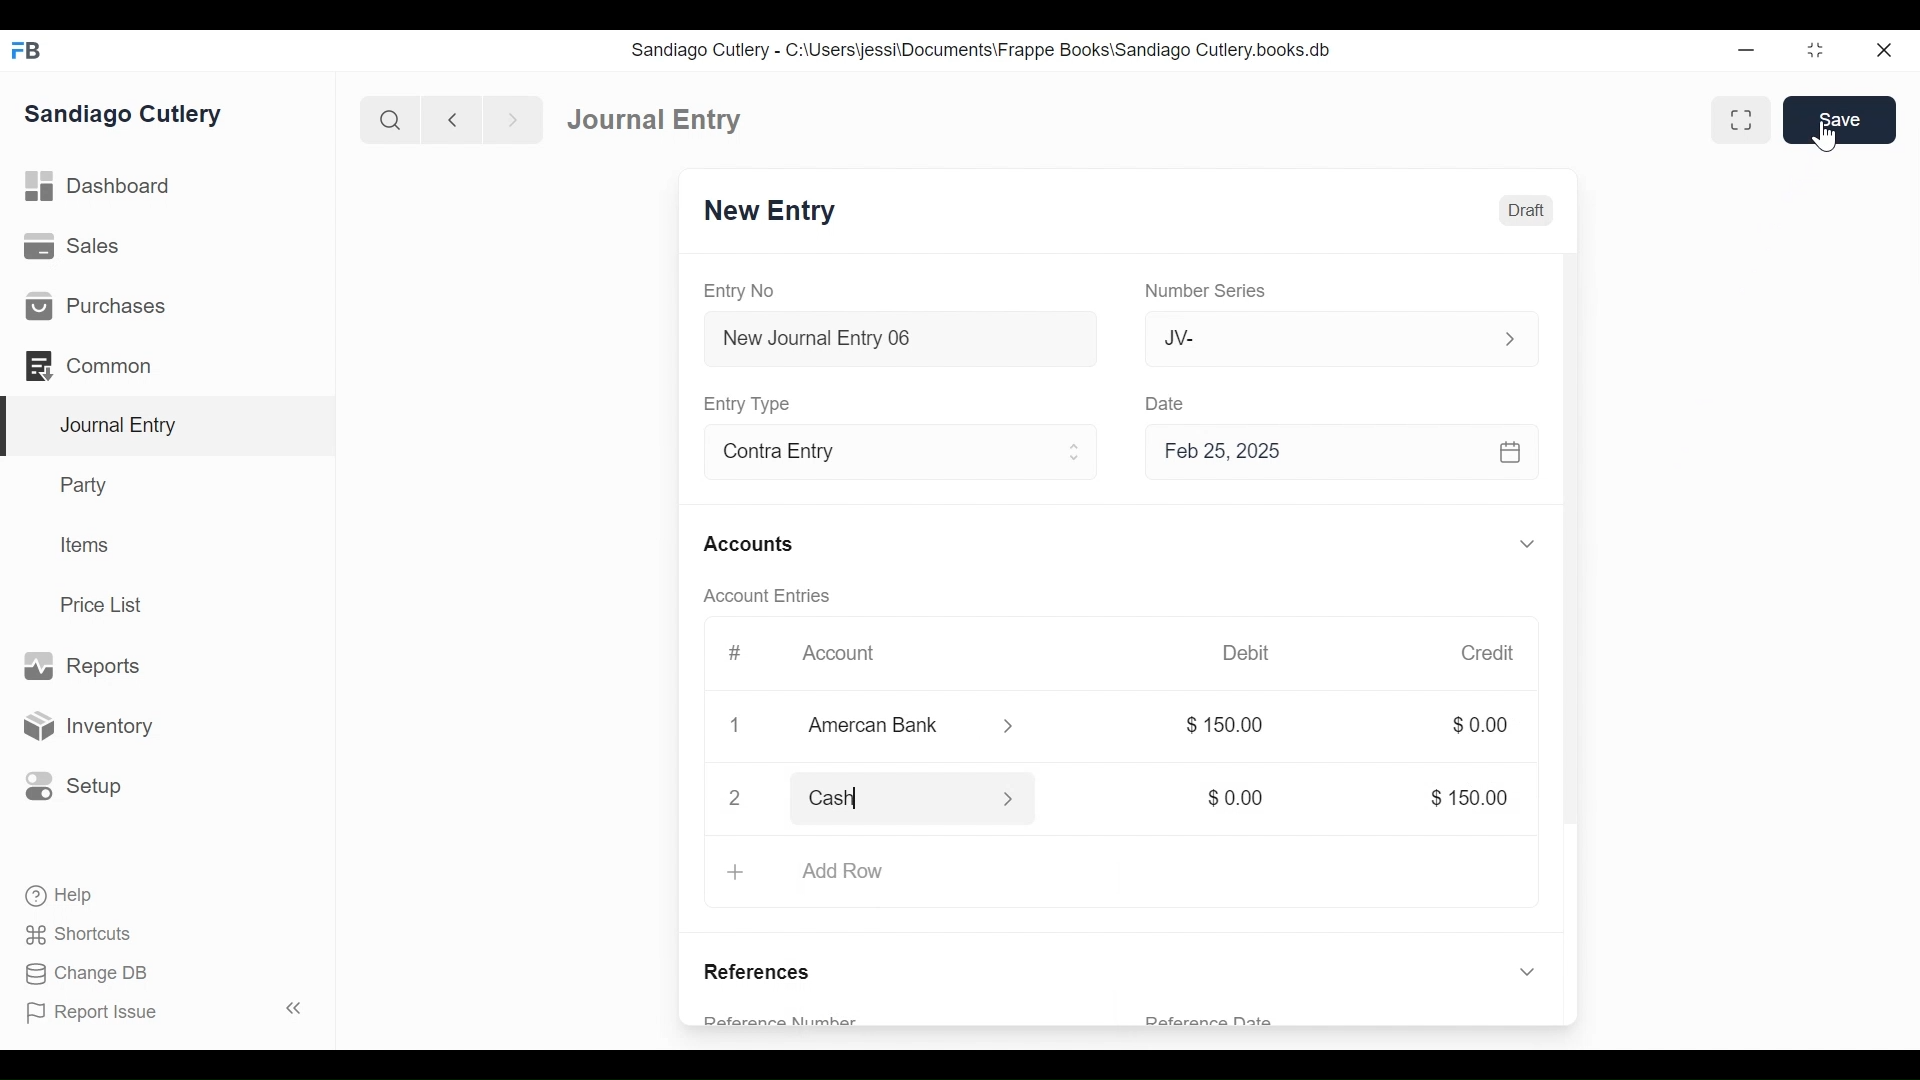  Describe the element at coordinates (1510, 339) in the screenshot. I see `Expand` at that location.